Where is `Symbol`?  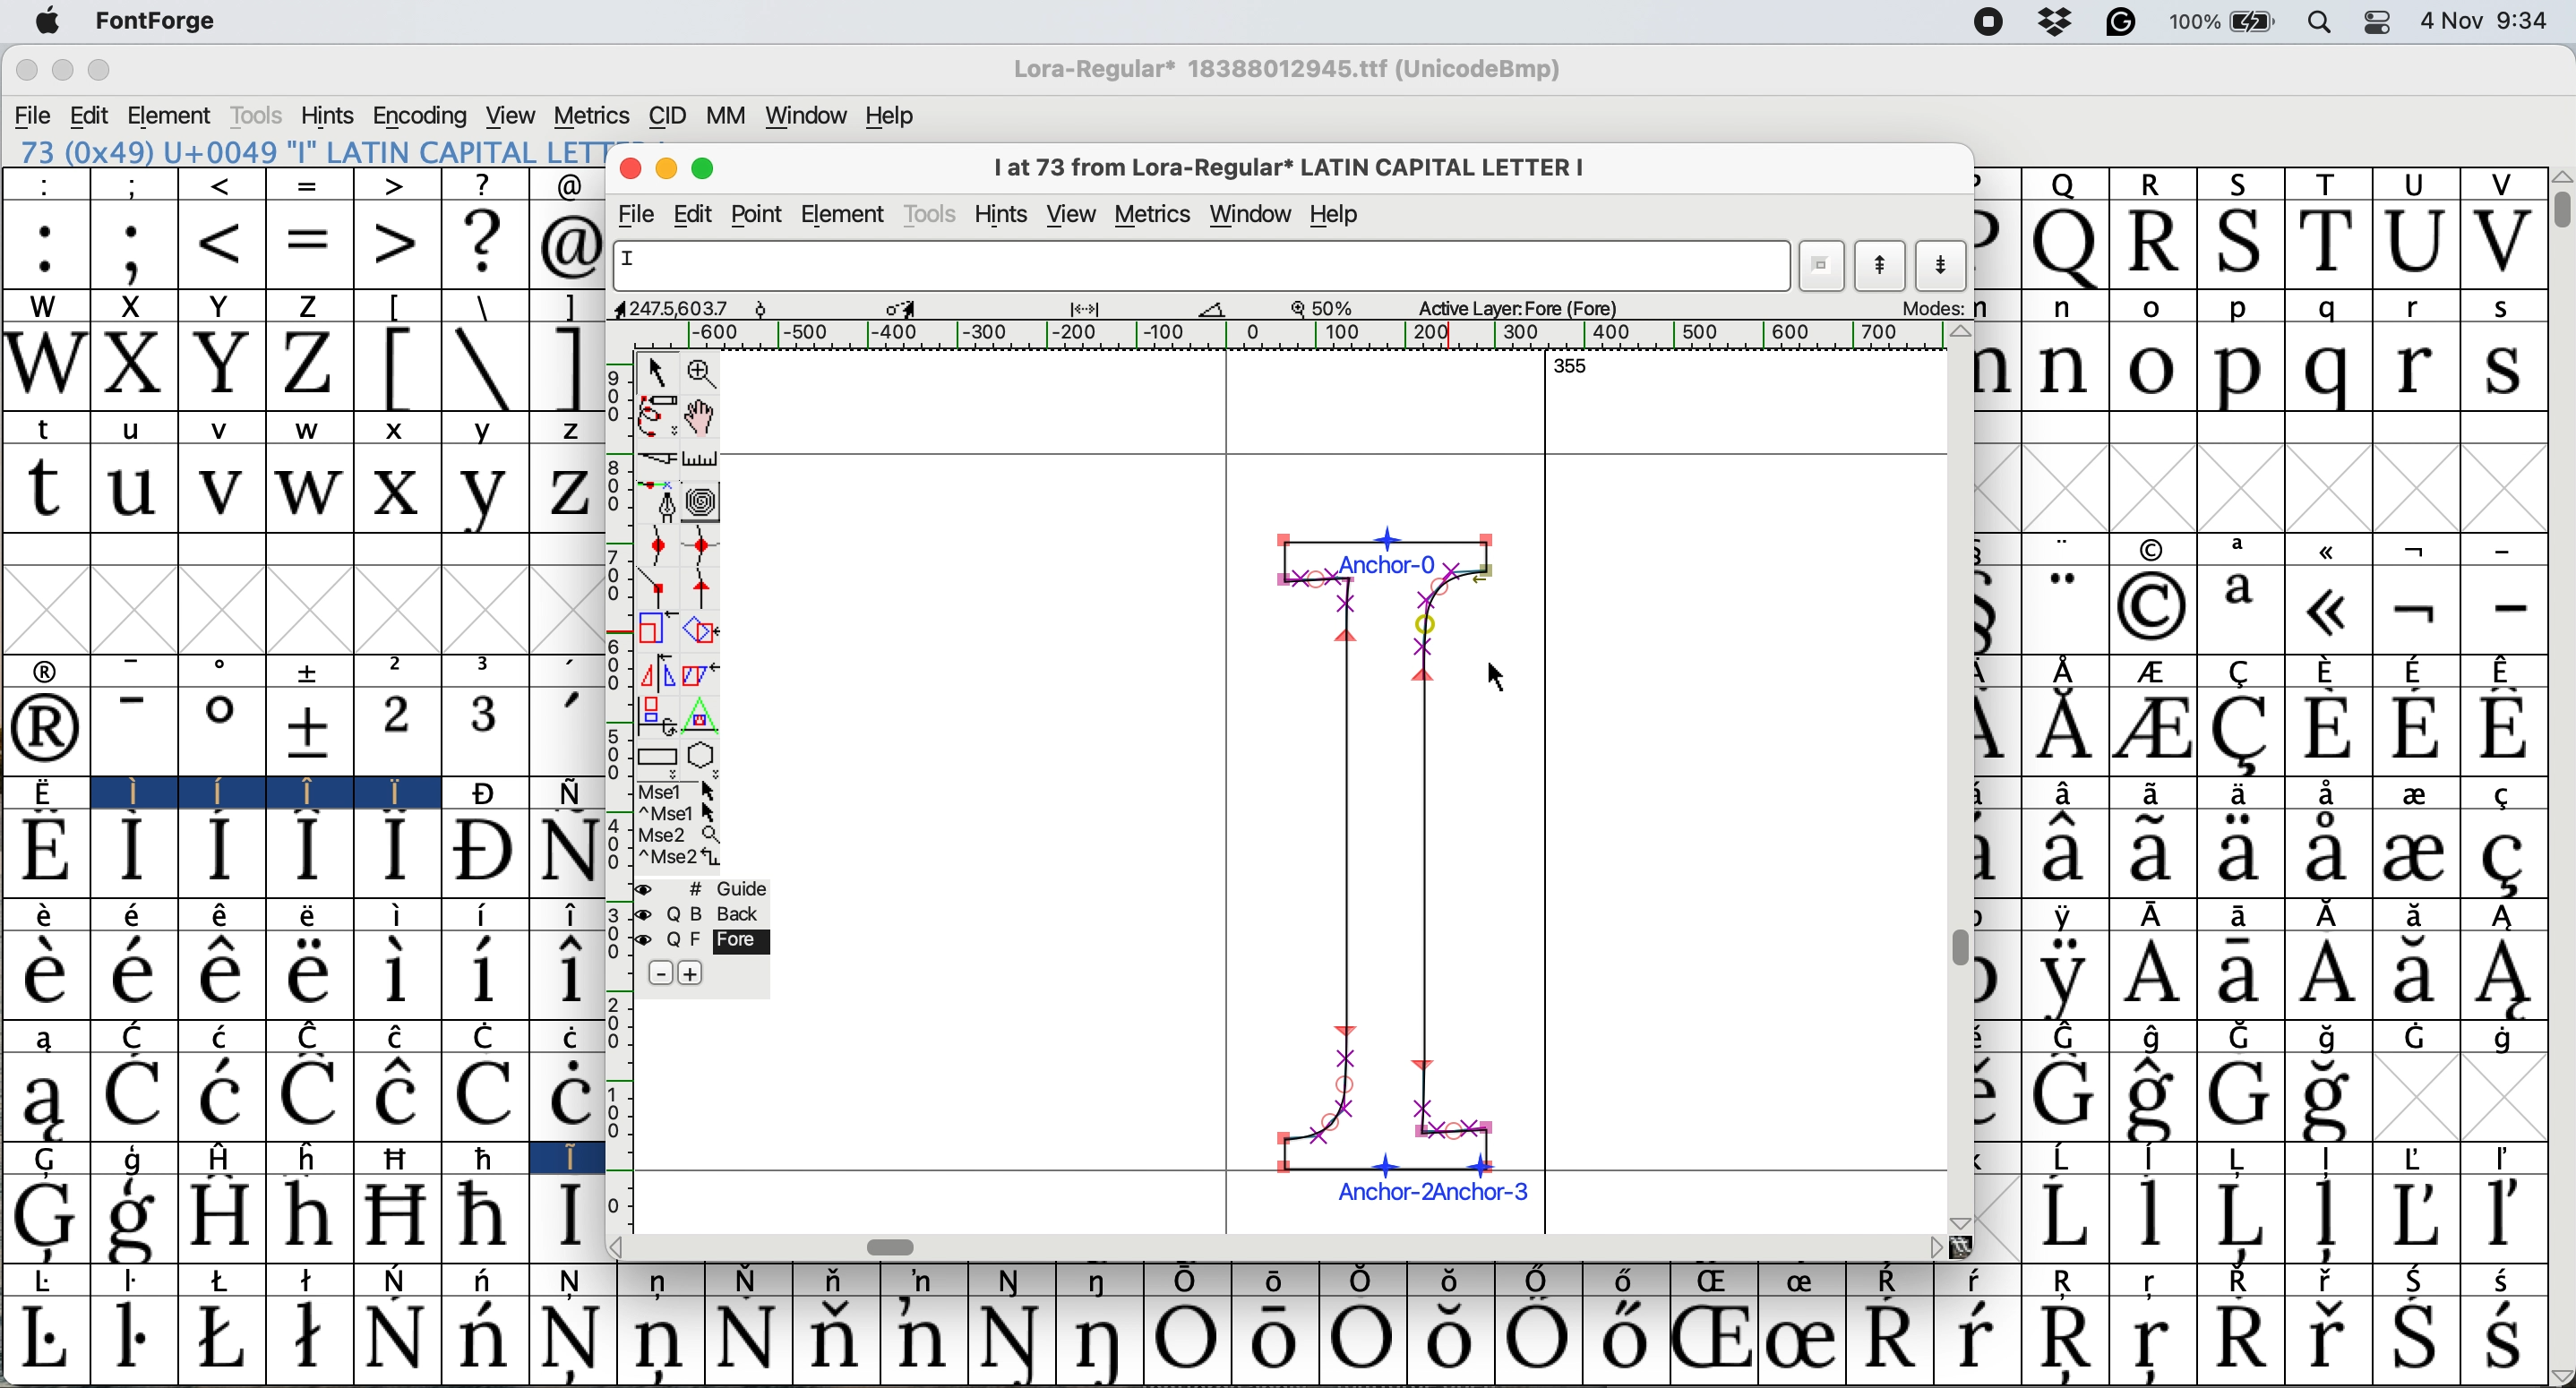
Symbol is located at coordinates (2243, 732).